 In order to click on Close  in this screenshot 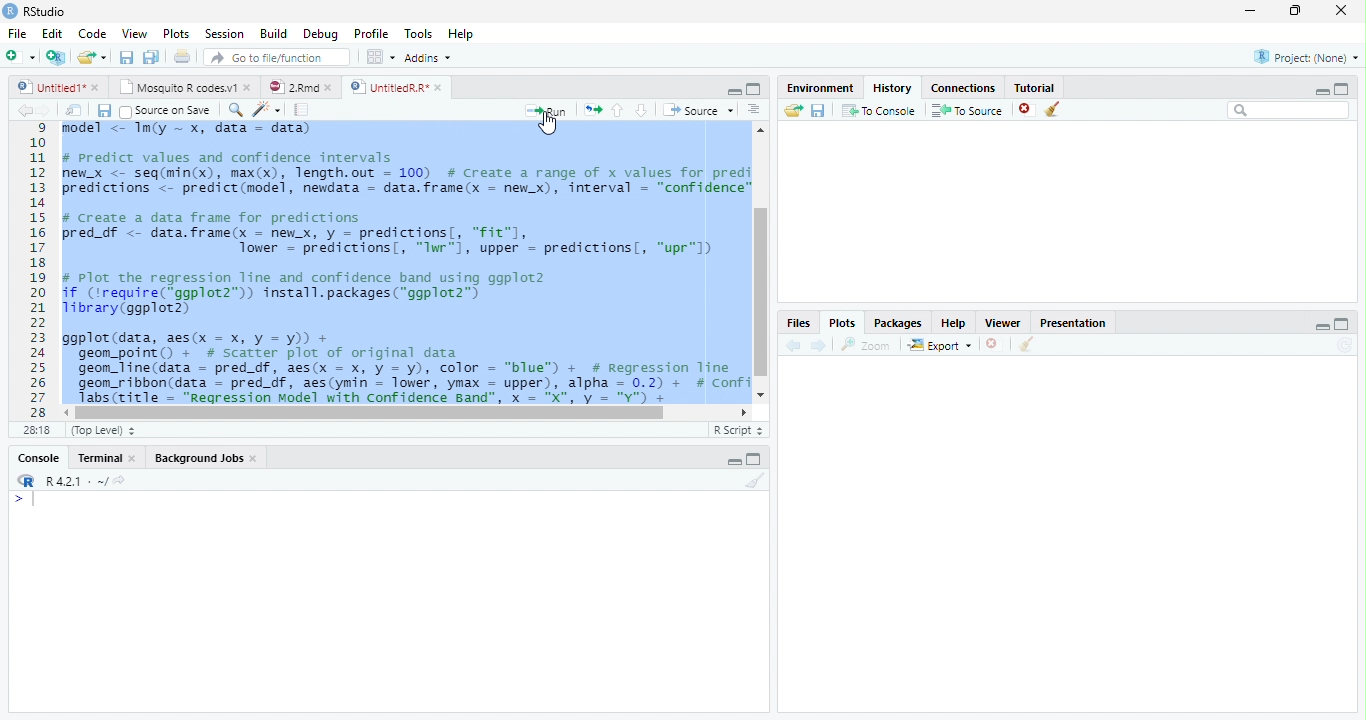, I will do `click(1342, 12)`.